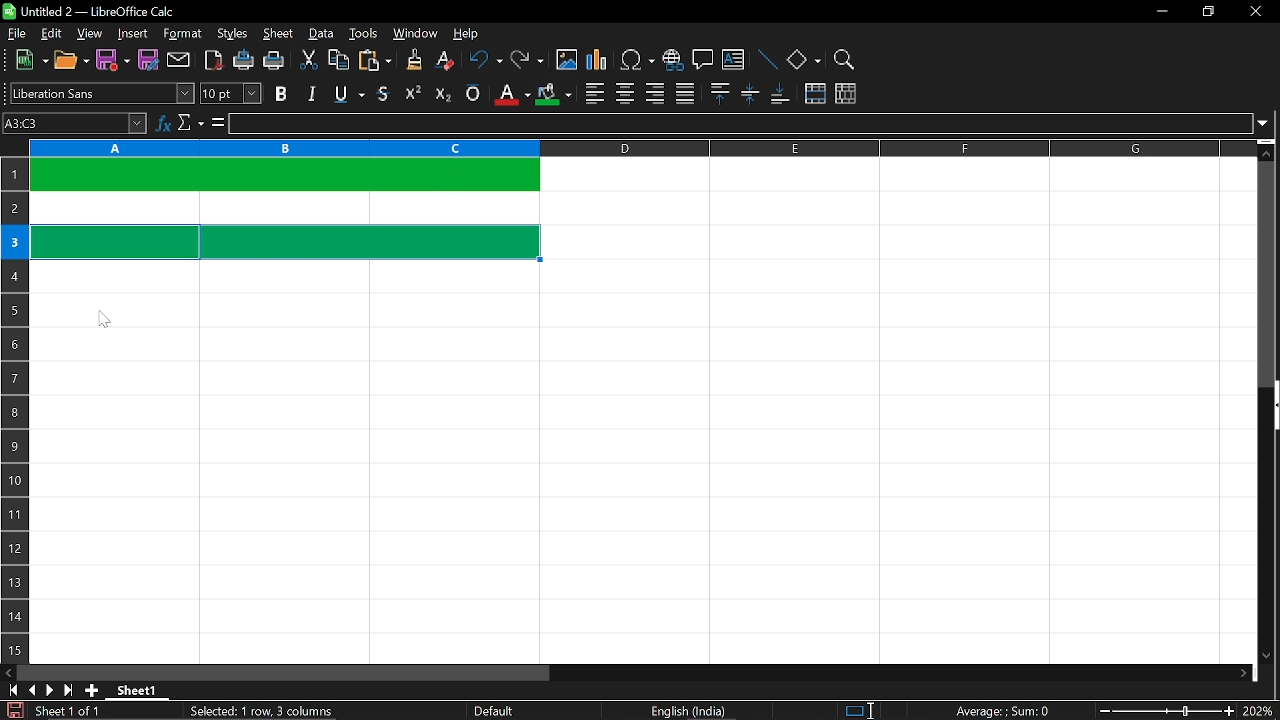  Describe the element at coordinates (442, 93) in the screenshot. I see `subscript` at that location.